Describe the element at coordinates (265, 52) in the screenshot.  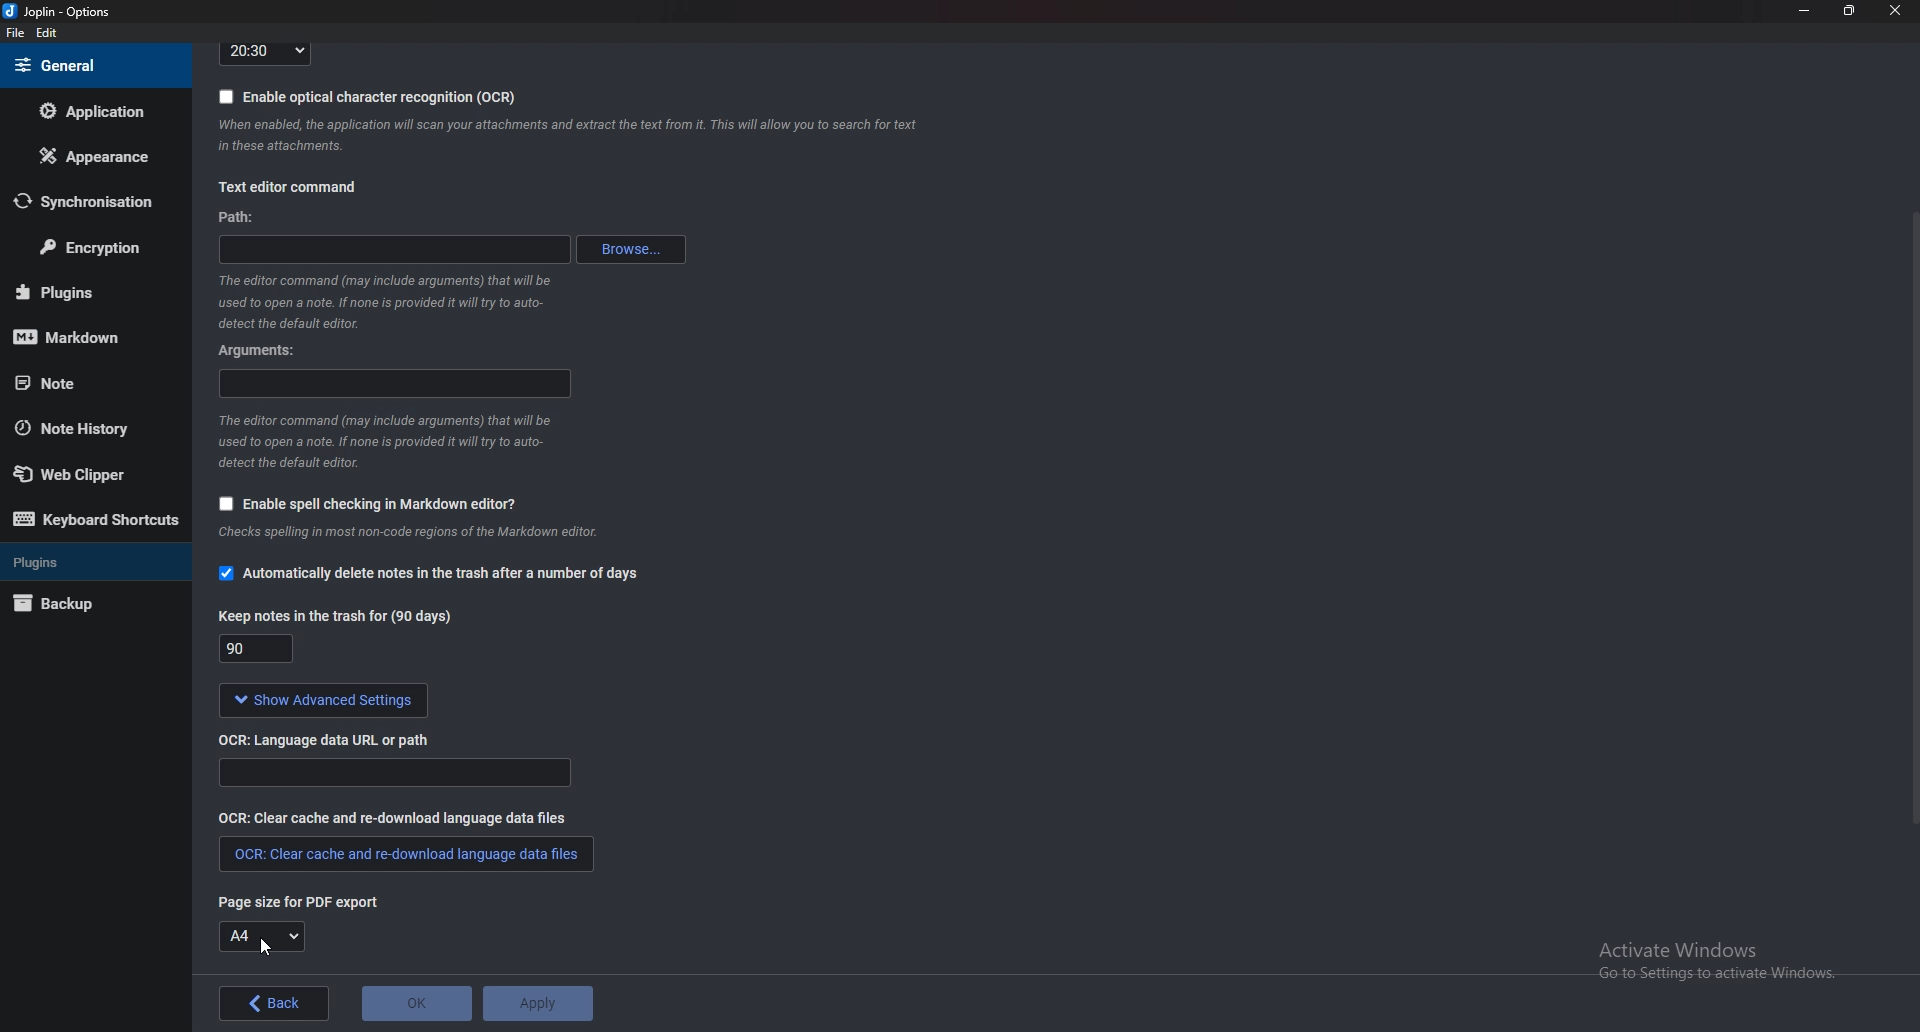
I see `Time format` at that location.